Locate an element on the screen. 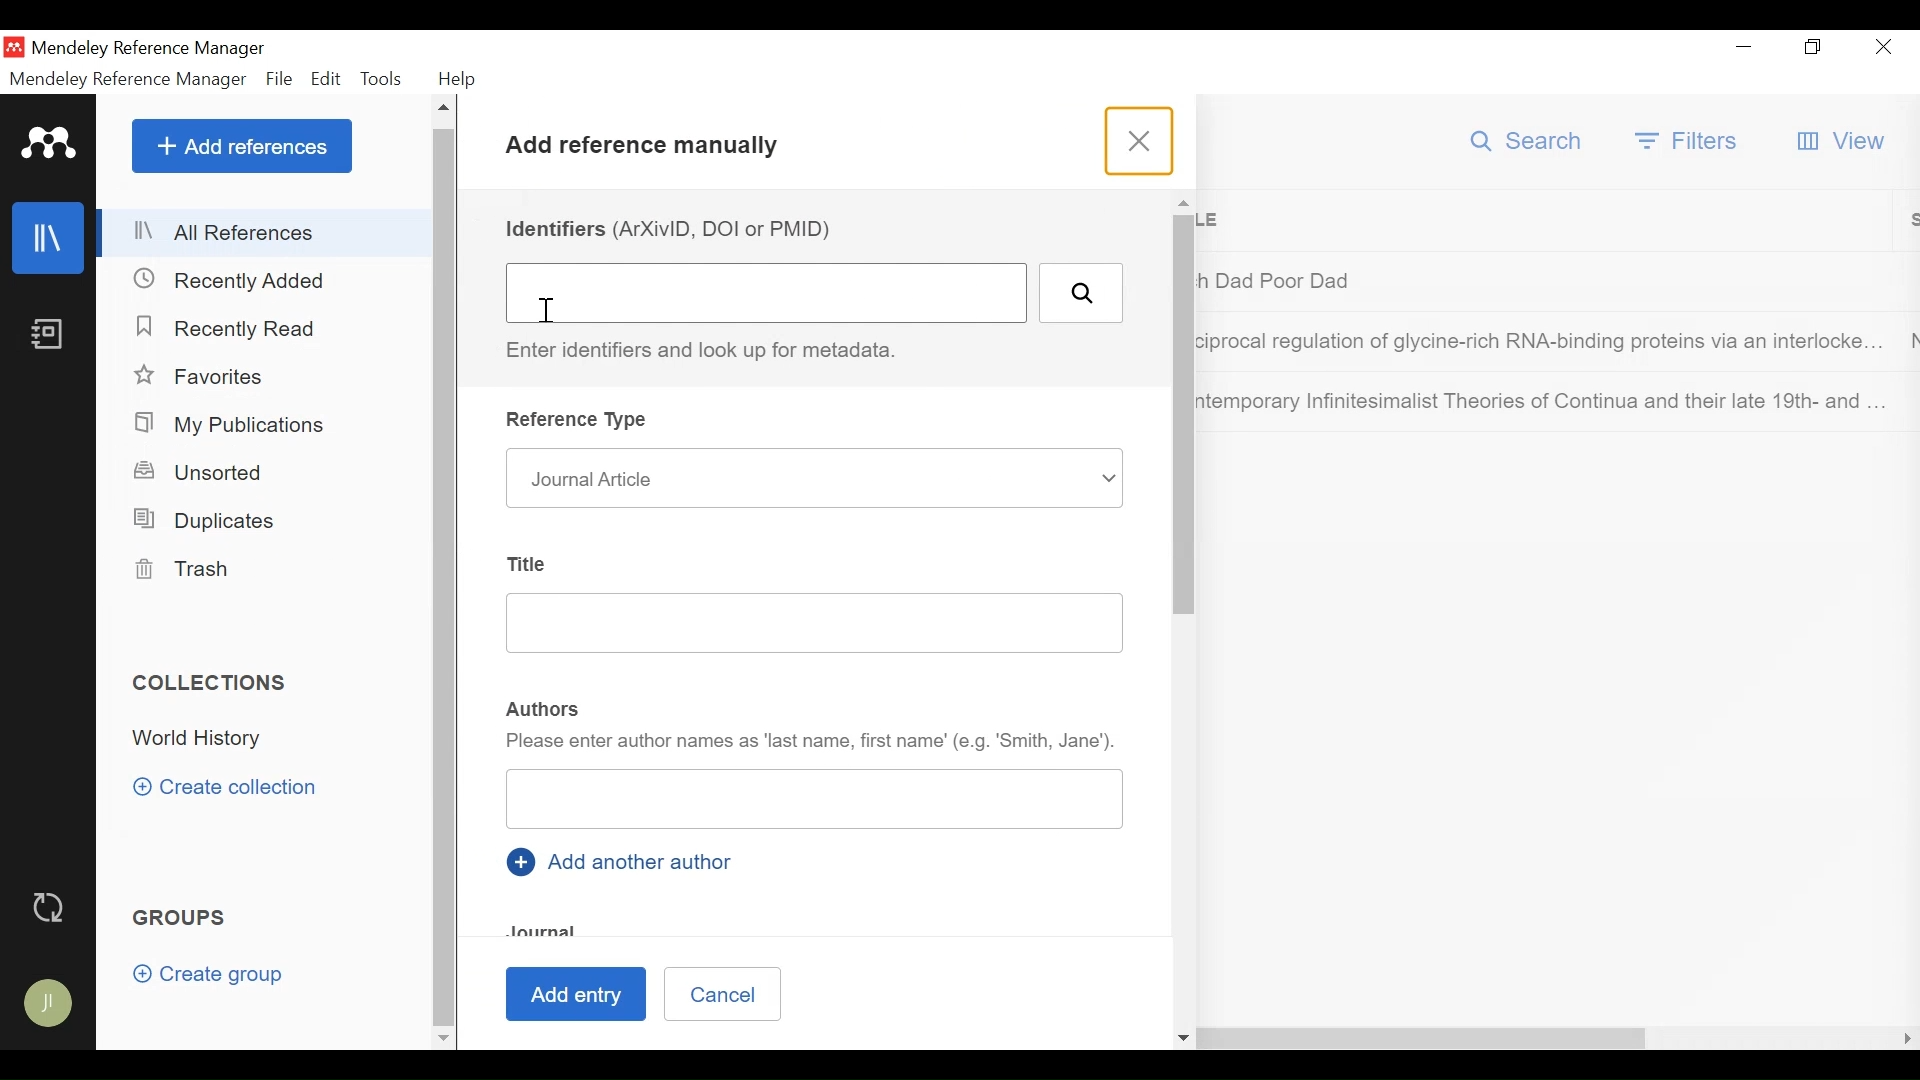 The height and width of the screenshot is (1080, 1920). Vertical Scroll bar is located at coordinates (446, 575).